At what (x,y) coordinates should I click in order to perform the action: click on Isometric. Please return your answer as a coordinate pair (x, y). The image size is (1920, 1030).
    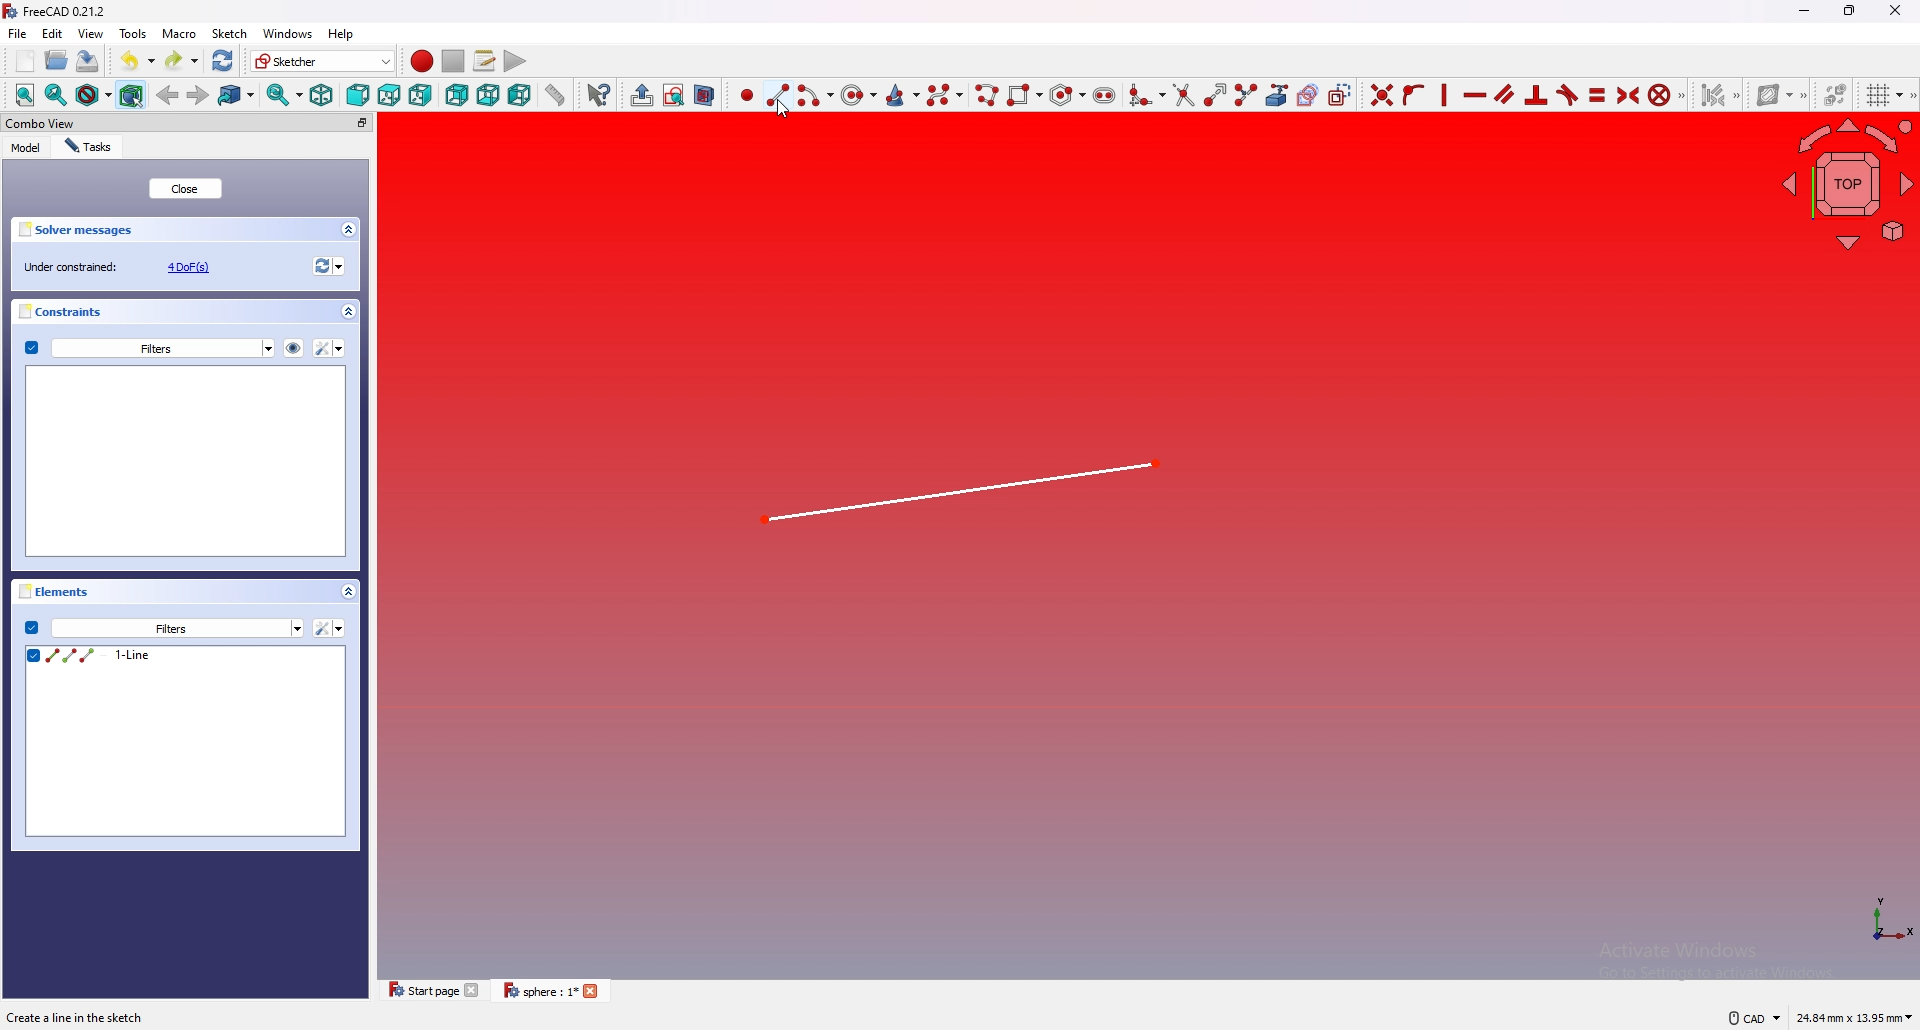
    Looking at the image, I should click on (320, 96).